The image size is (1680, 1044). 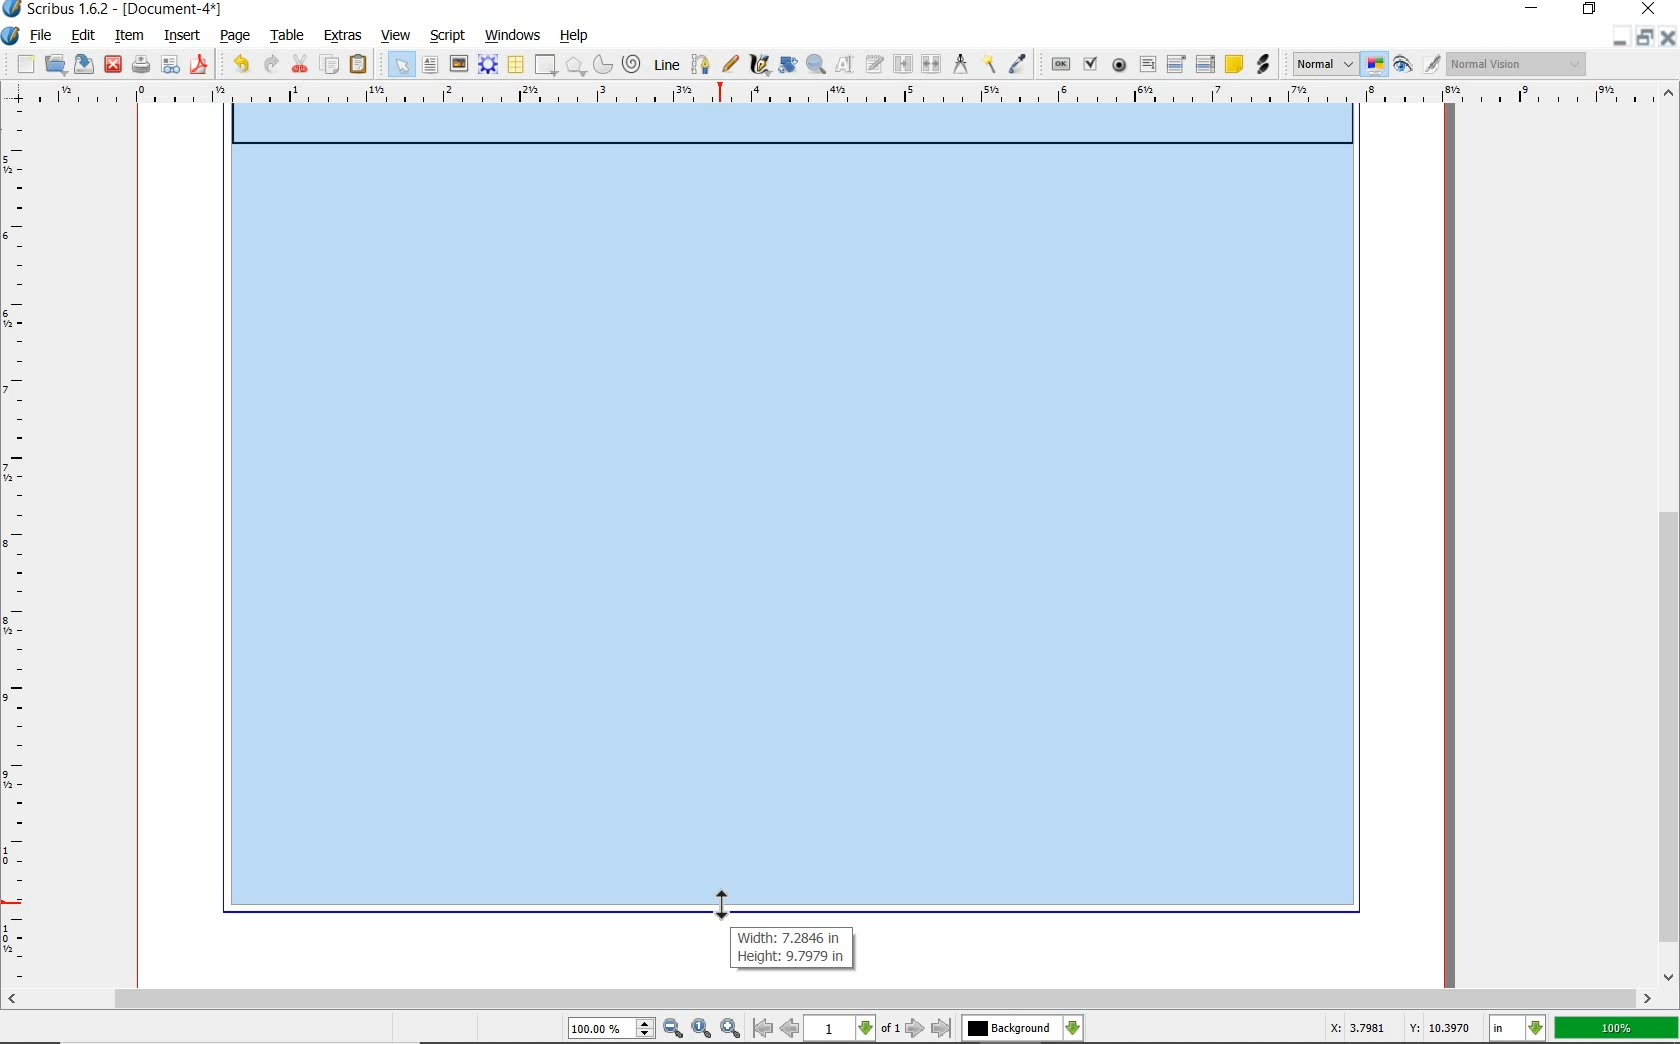 What do you see at coordinates (459, 66) in the screenshot?
I see `image frame` at bounding box center [459, 66].